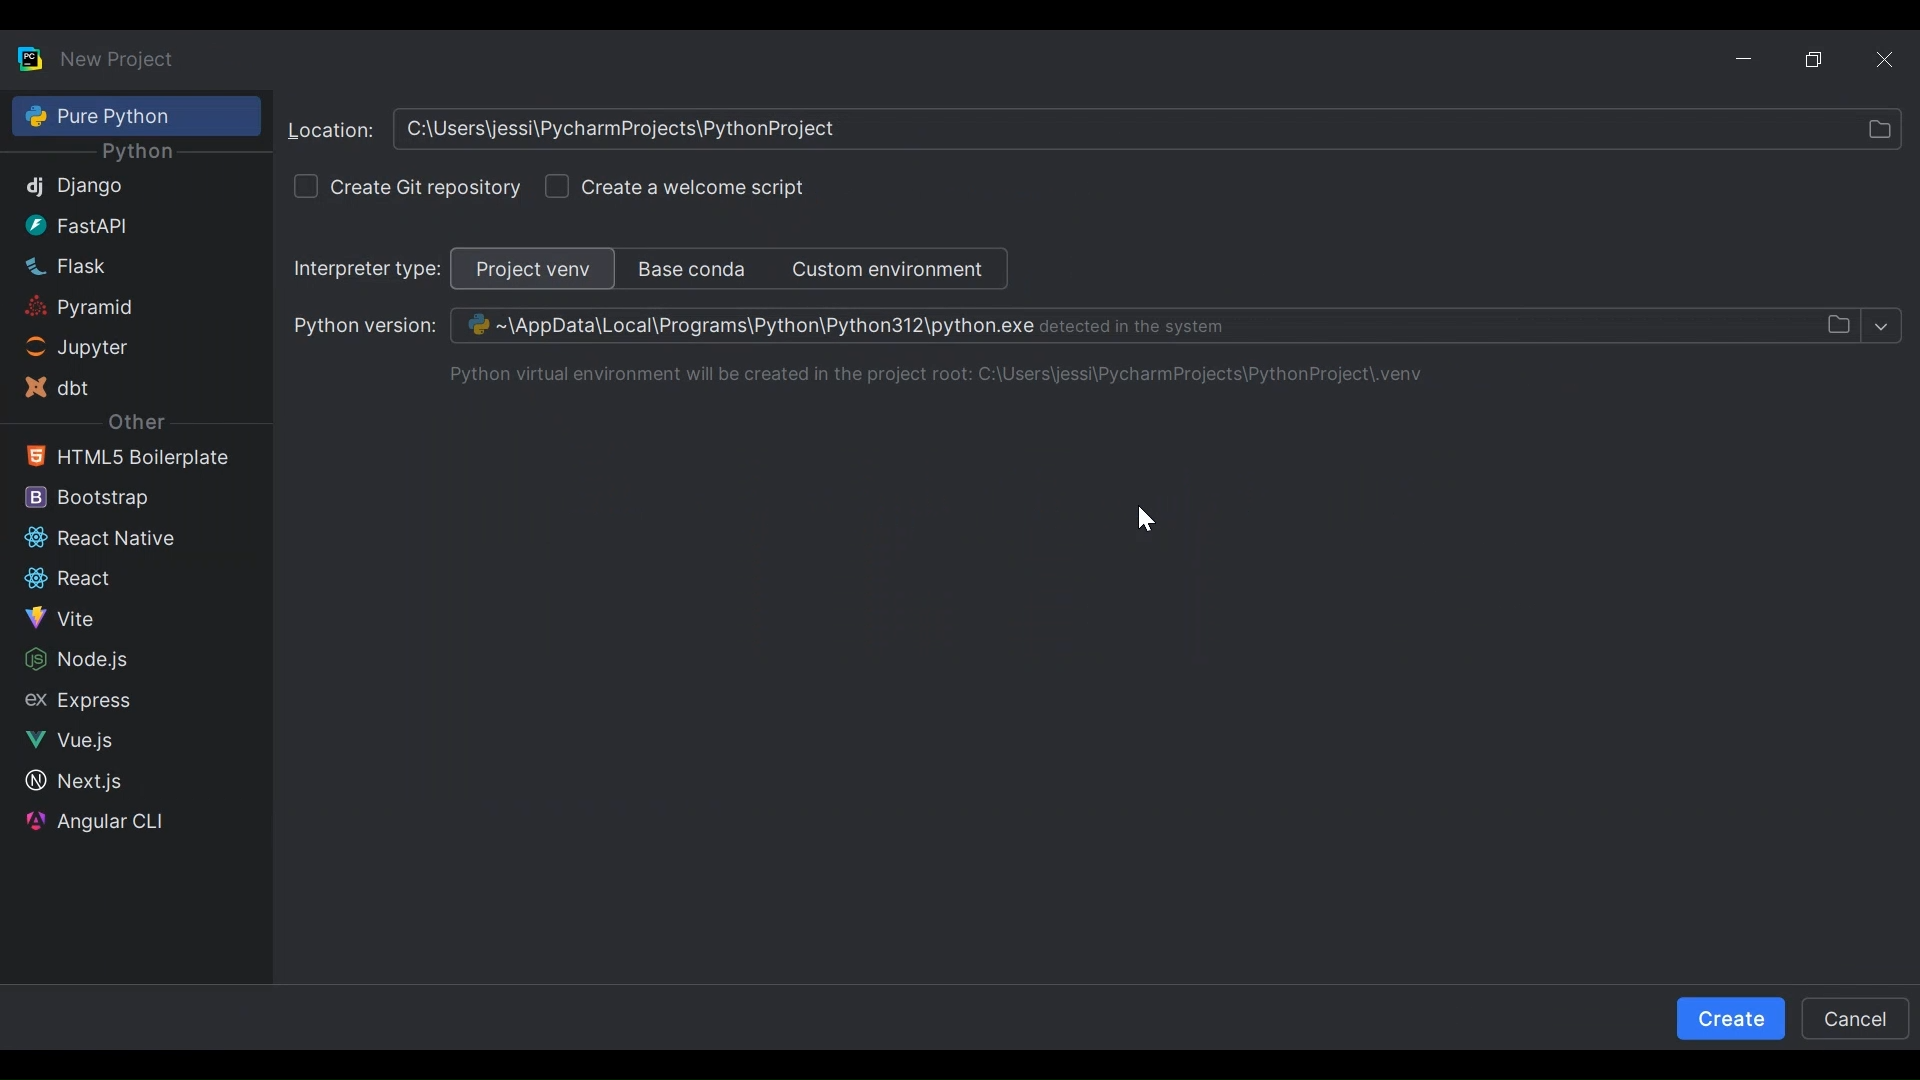 The height and width of the screenshot is (1080, 1920). Describe the element at coordinates (134, 115) in the screenshot. I see `Pure Python` at that location.